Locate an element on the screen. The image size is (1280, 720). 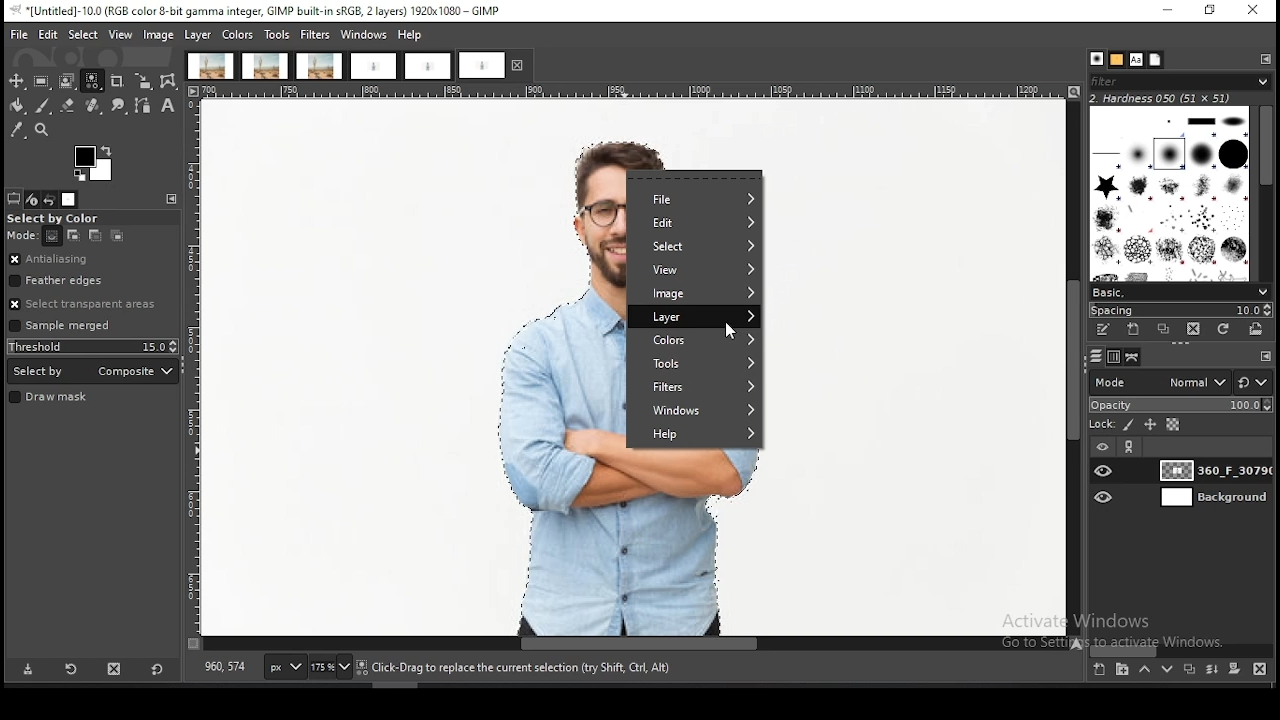
add a mask is located at coordinates (1234, 668).